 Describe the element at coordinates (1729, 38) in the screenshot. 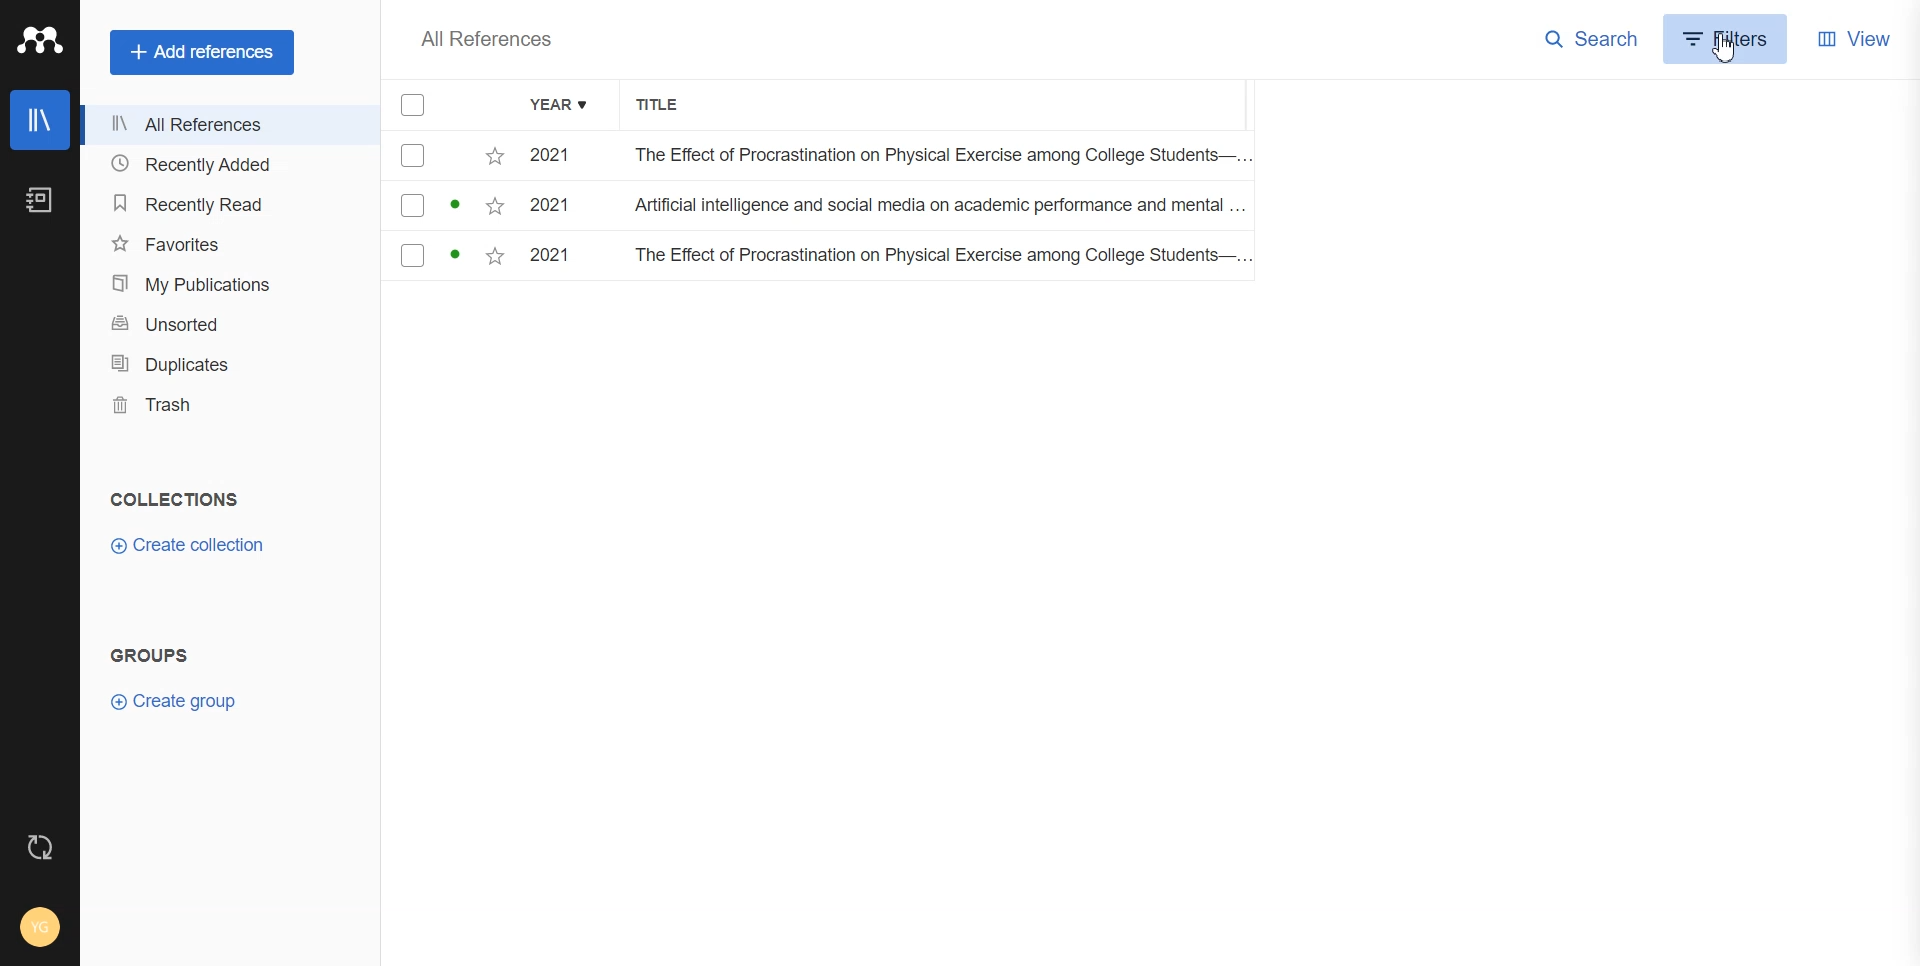

I see `Filters` at that location.